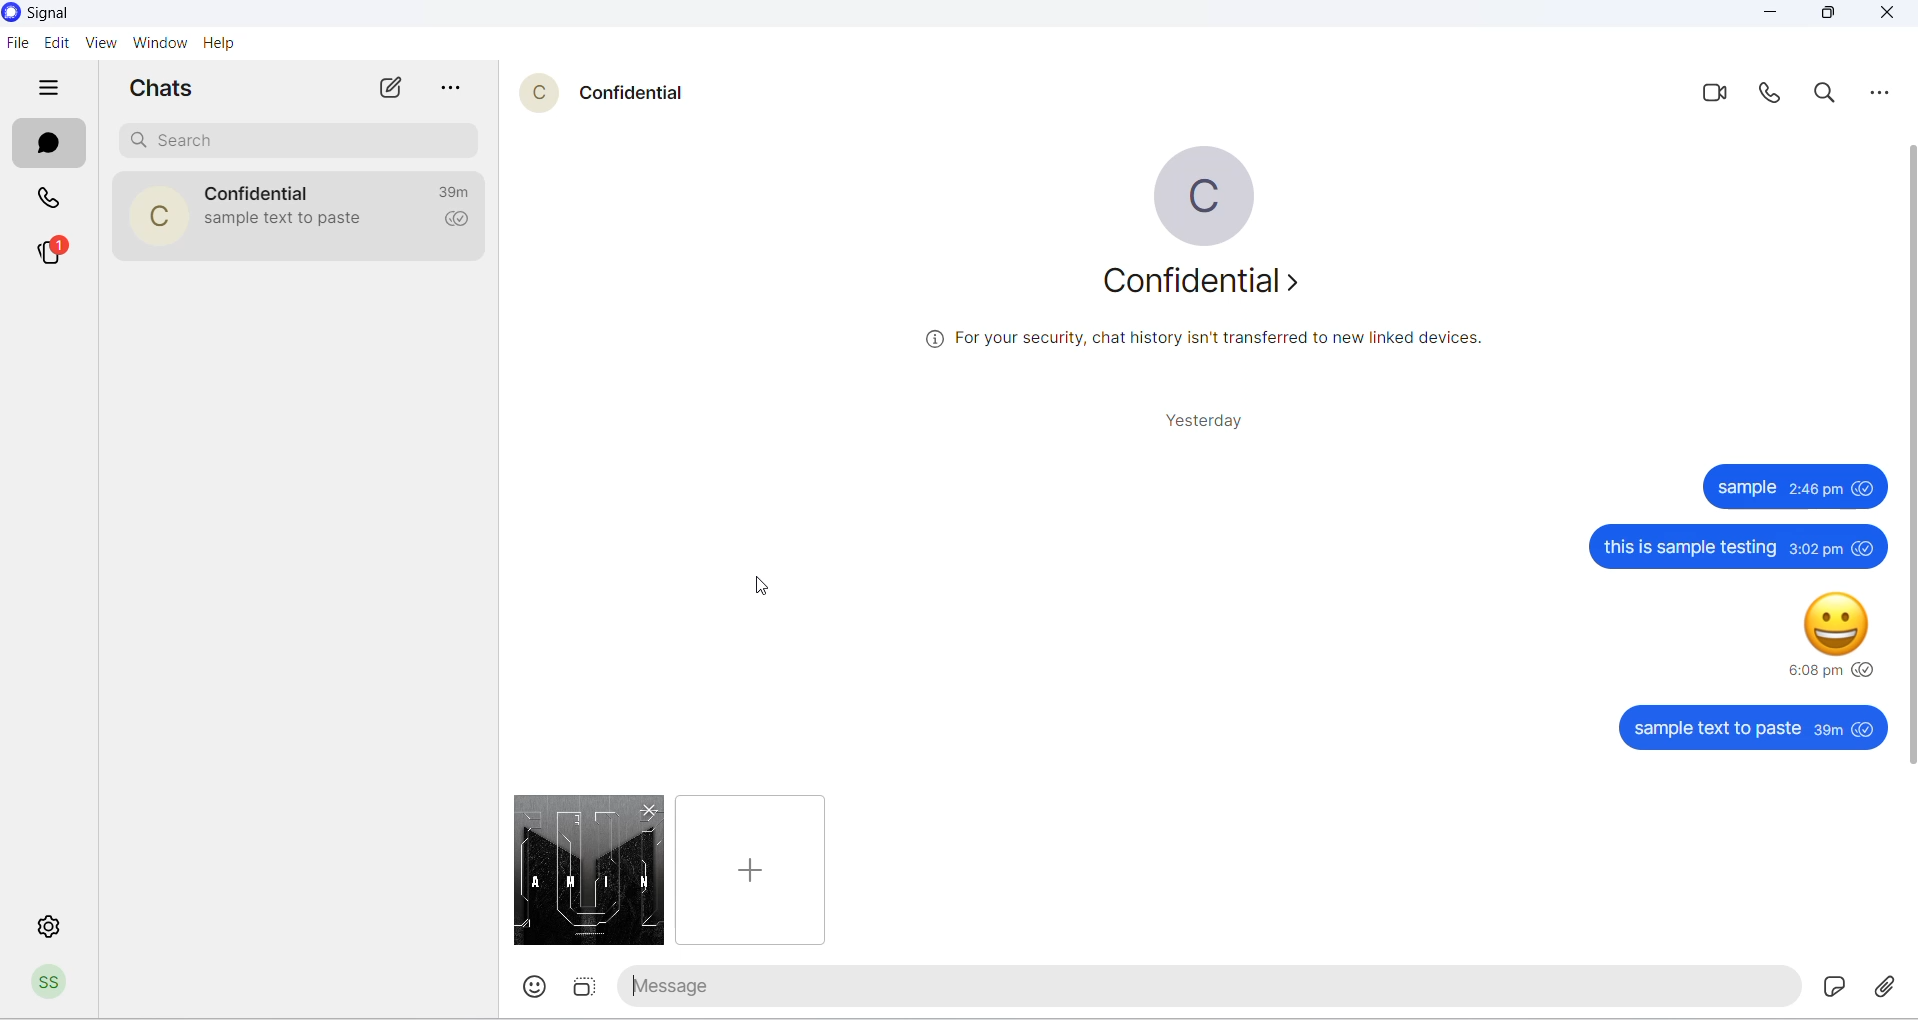 The width and height of the screenshot is (1918, 1020). I want to click on new chat, so click(394, 89).